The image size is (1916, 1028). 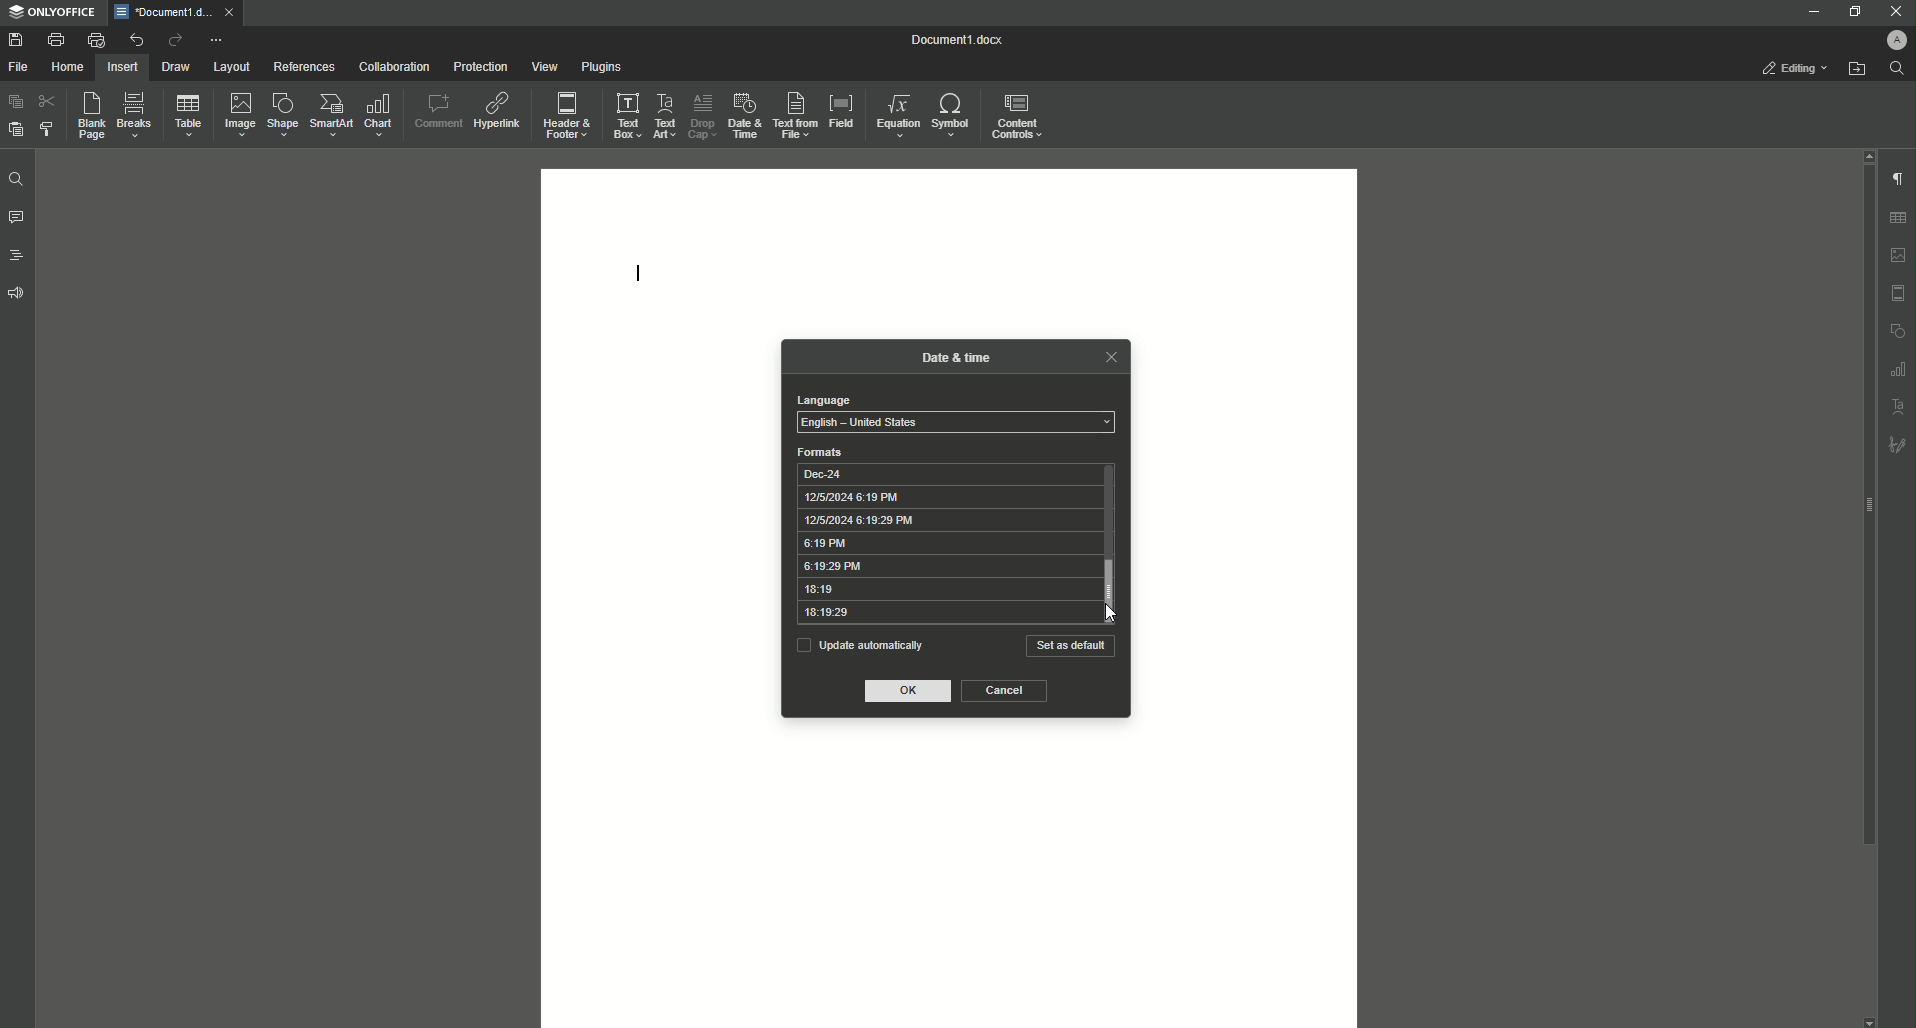 What do you see at coordinates (945, 567) in the screenshot?
I see `6:19:29 PM` at bounding box center [945, 567].